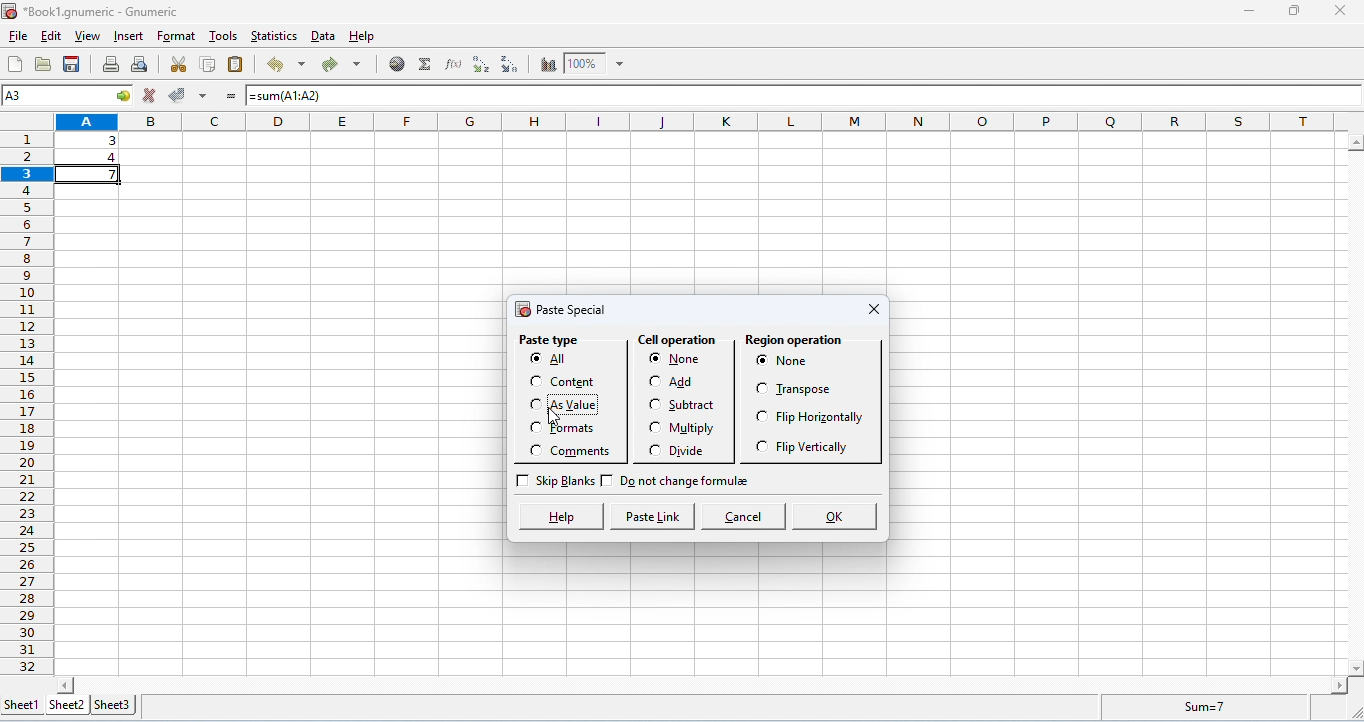 Image resolution: width=1364 pixels, height=722 pixels. Describe the element at coordinates (694, 483) in the screenshot. I see `do not change format` at that location.